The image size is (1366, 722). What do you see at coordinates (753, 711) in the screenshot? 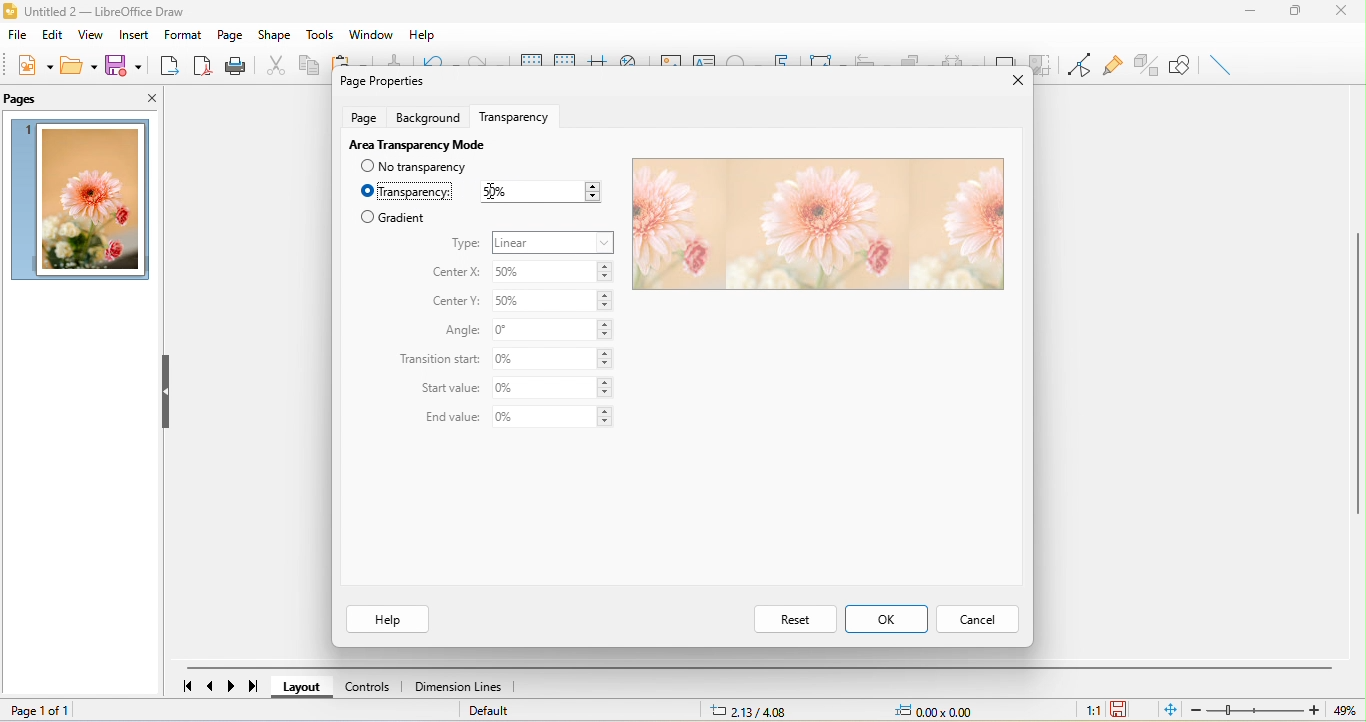
I see `2.13/4.08` at bounding box center [753, 711].